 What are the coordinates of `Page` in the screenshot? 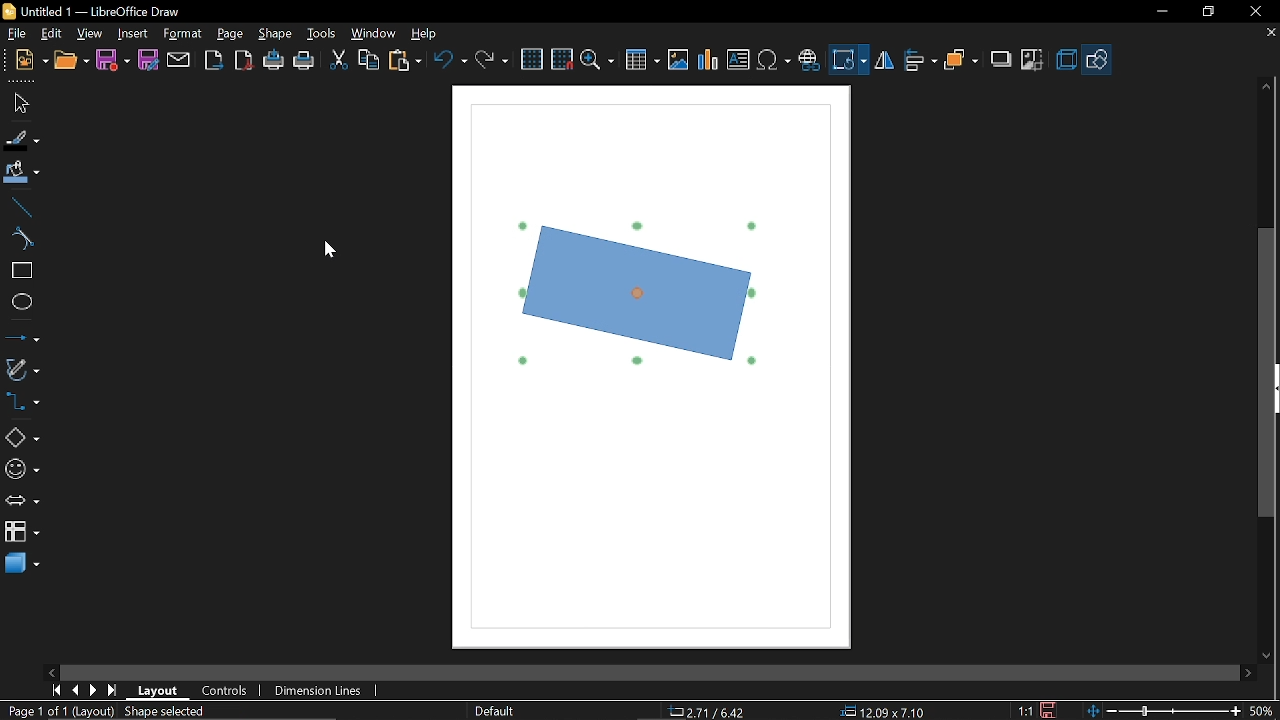 It's located at (230, 34).